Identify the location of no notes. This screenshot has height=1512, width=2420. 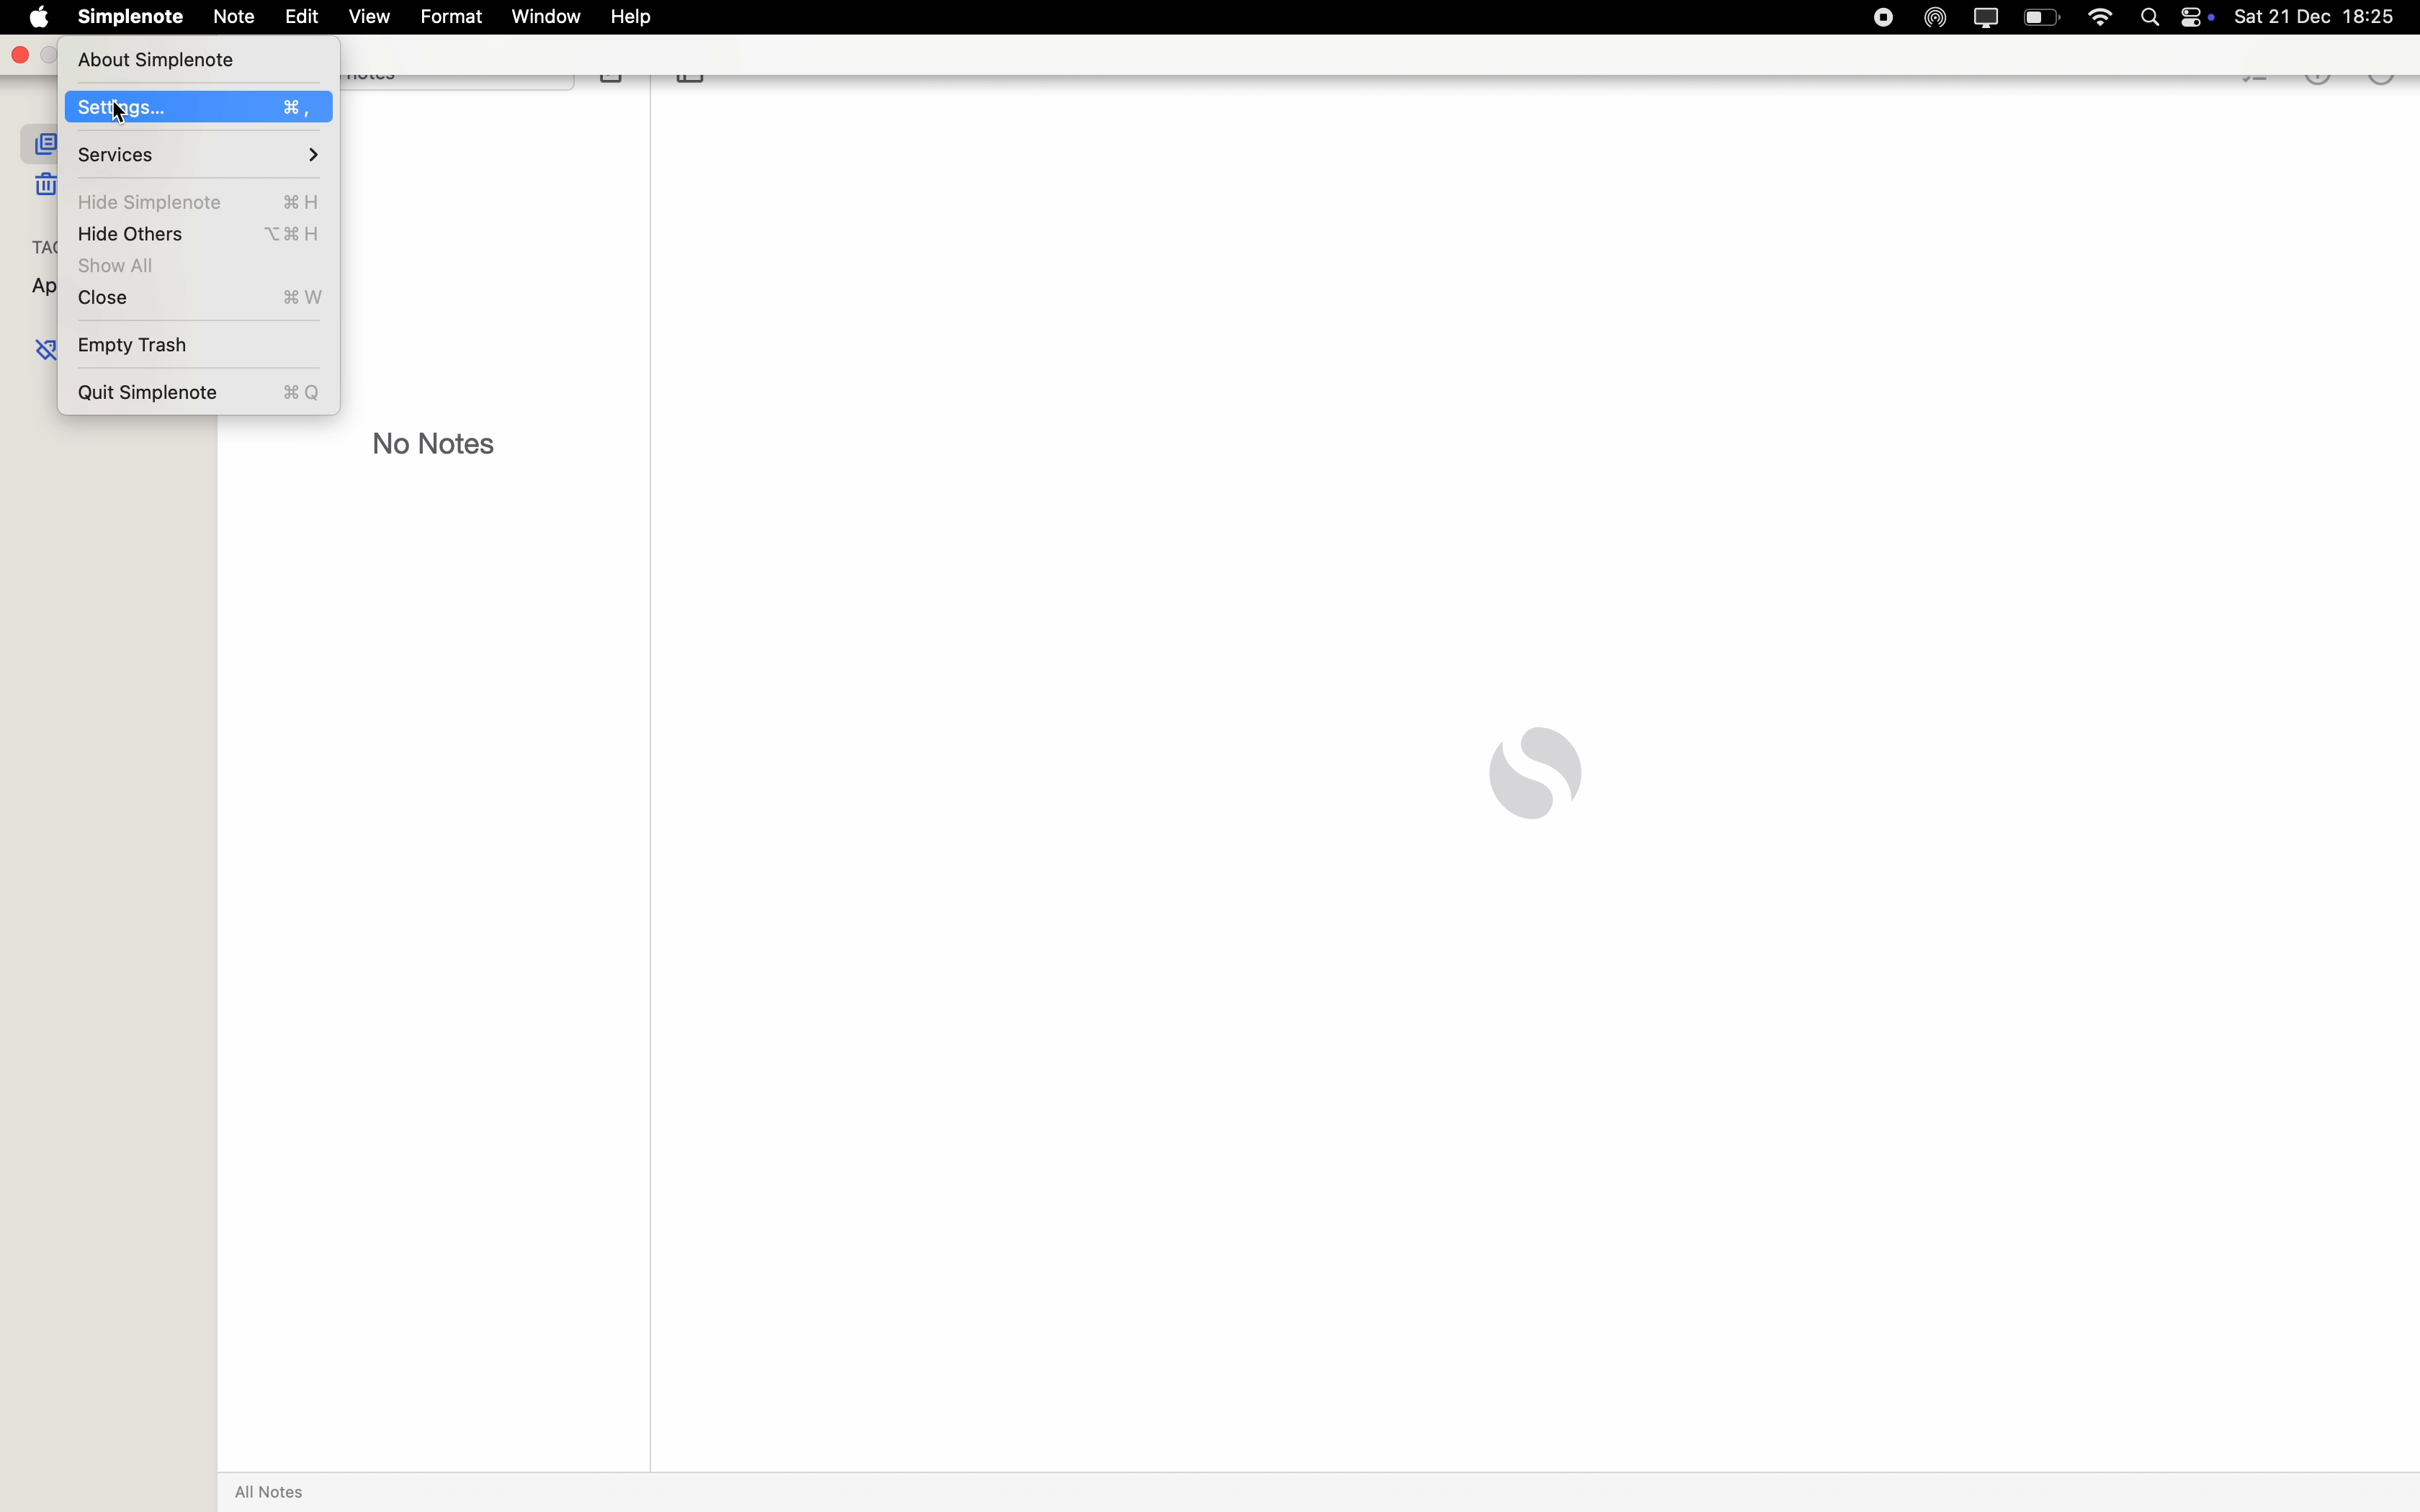
(432, 444).